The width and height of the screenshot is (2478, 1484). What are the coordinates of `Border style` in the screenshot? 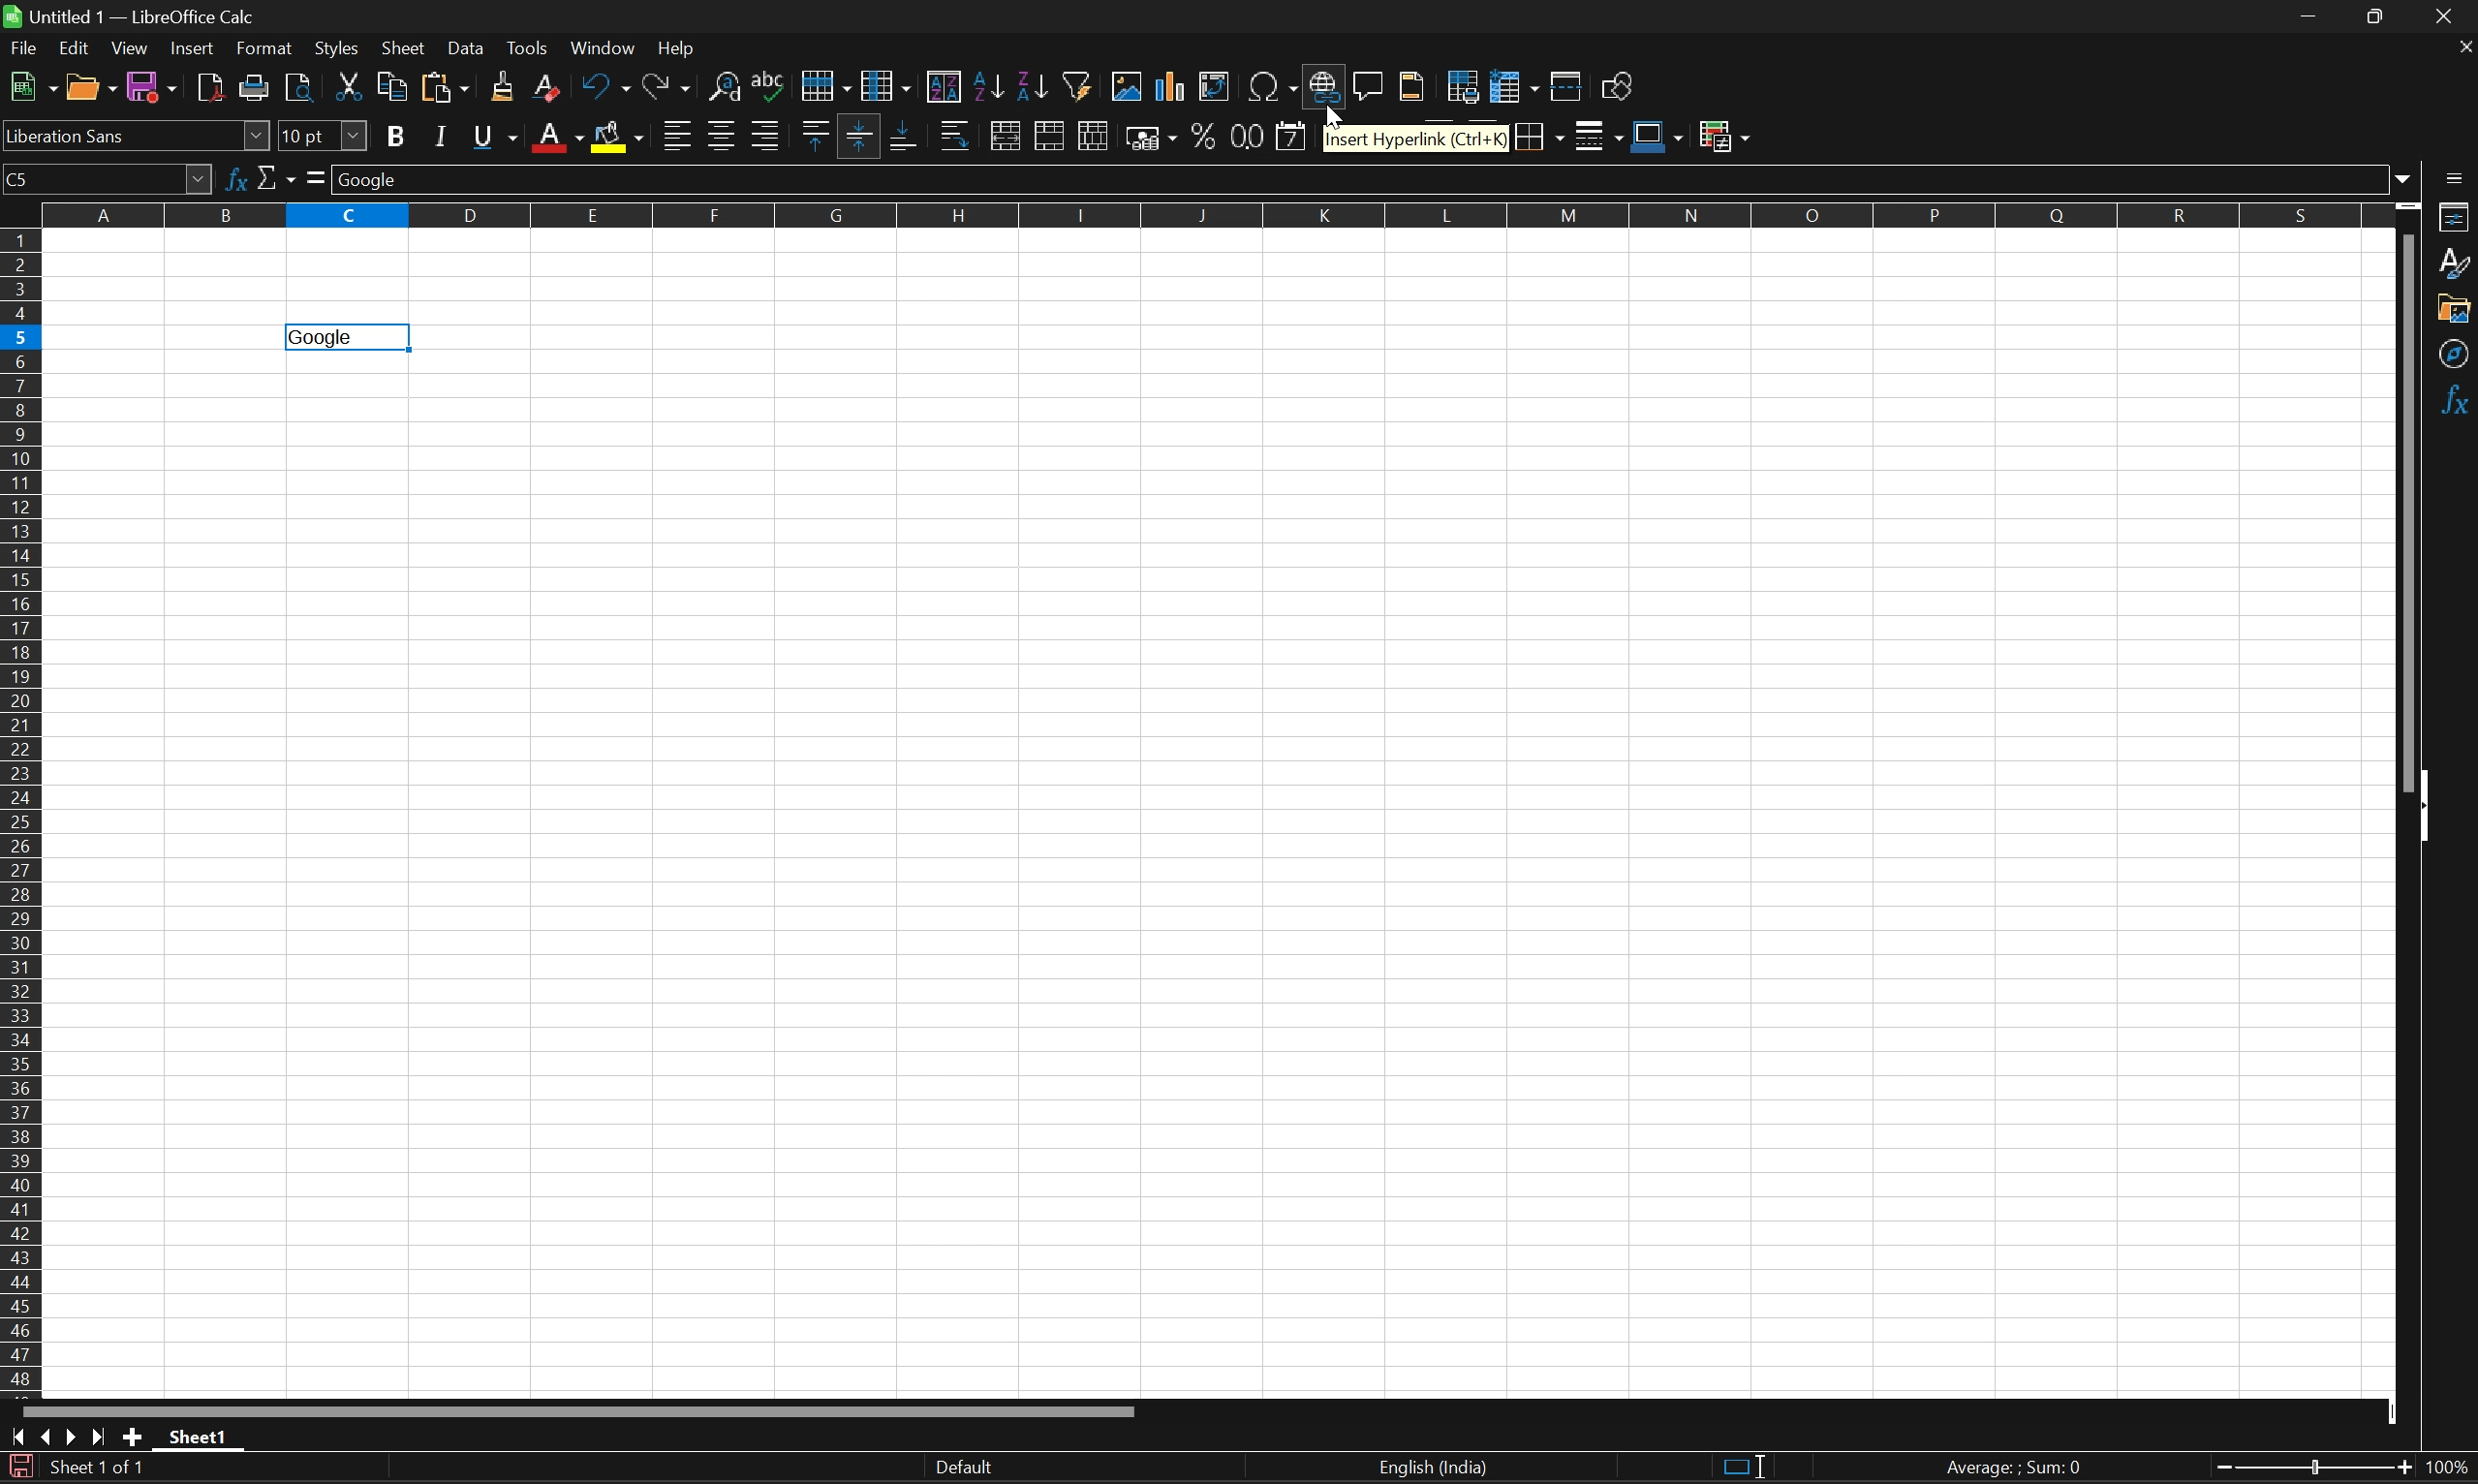 It's located at (1601, 135).